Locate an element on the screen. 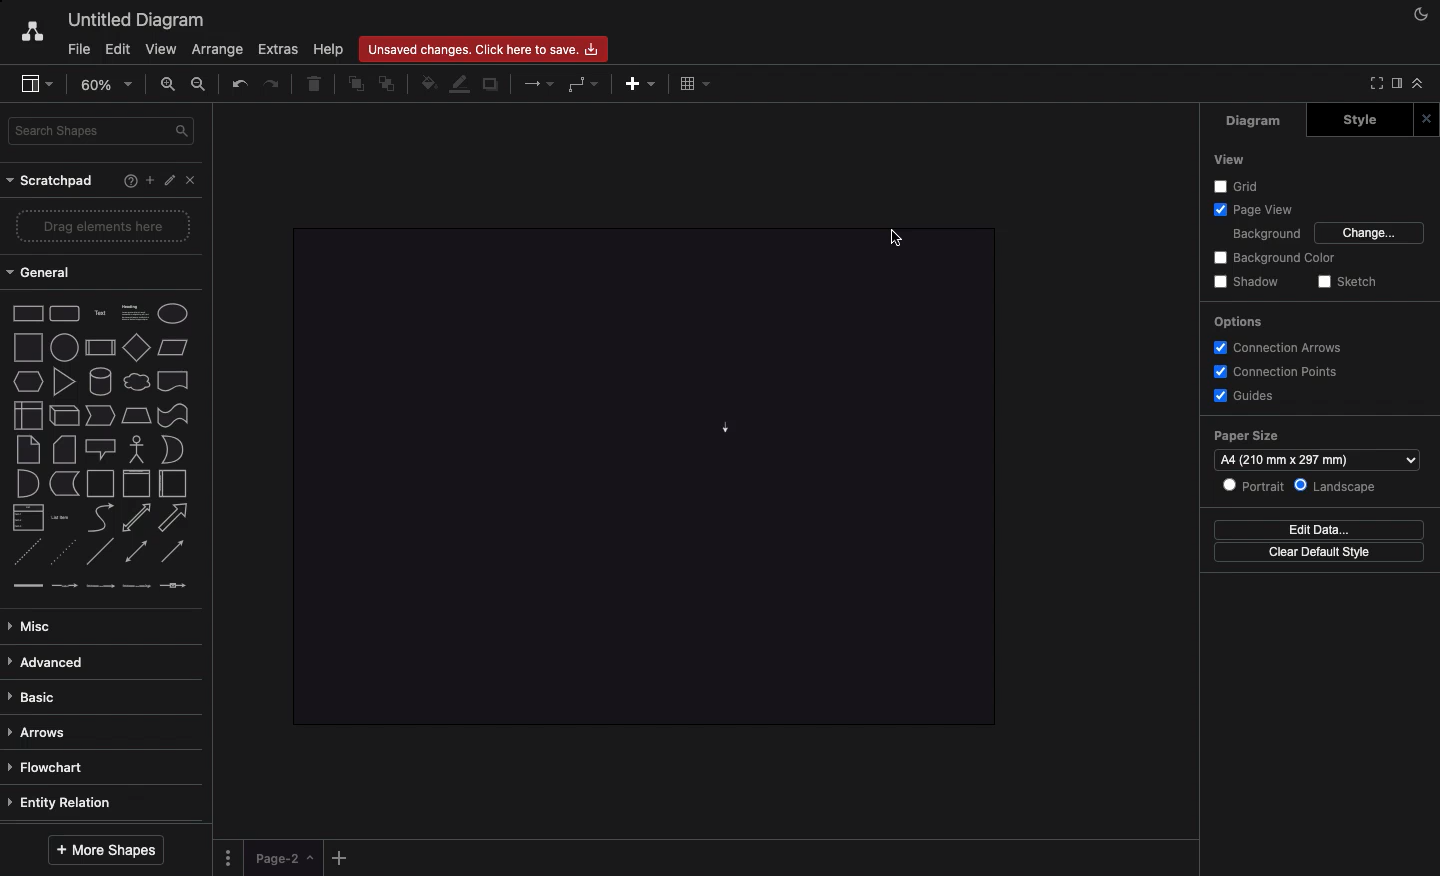  Table is located at coordinates (697, 83).